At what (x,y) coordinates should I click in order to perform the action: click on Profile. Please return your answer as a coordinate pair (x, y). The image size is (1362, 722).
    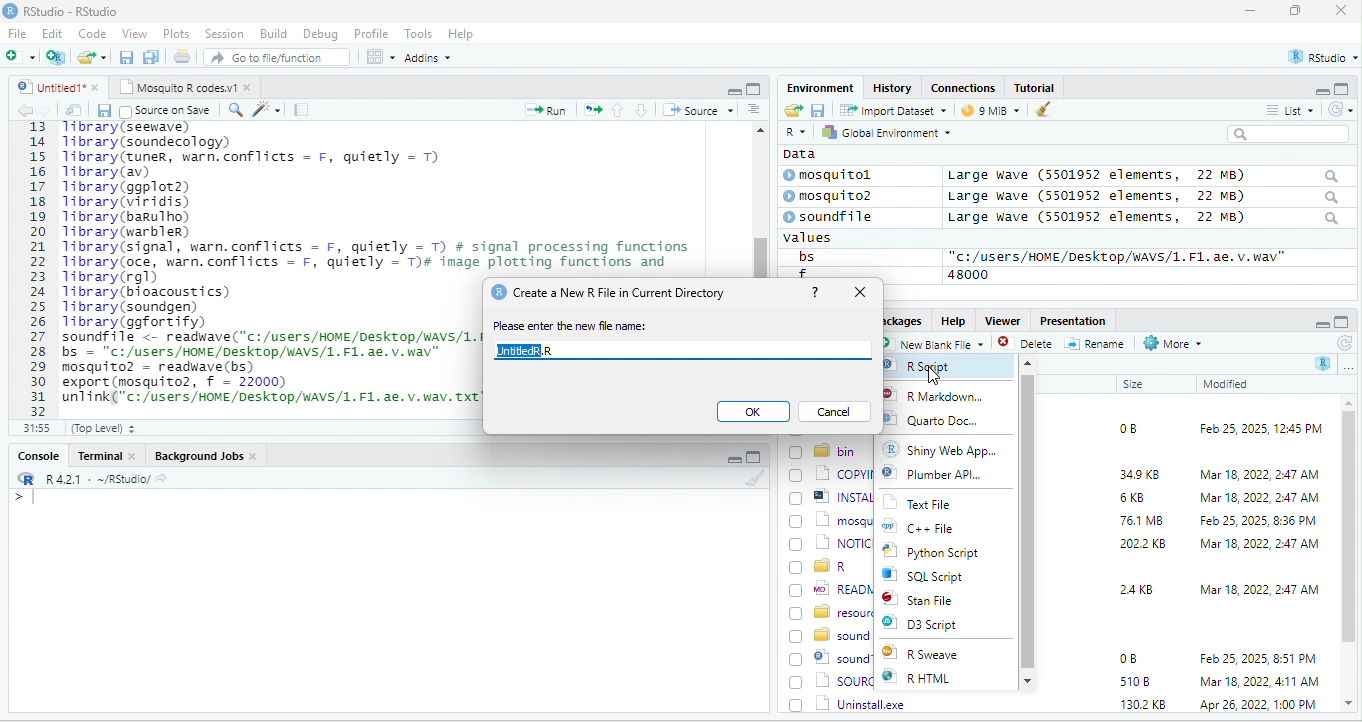
    Looking at the image, I should click on (371, 34).